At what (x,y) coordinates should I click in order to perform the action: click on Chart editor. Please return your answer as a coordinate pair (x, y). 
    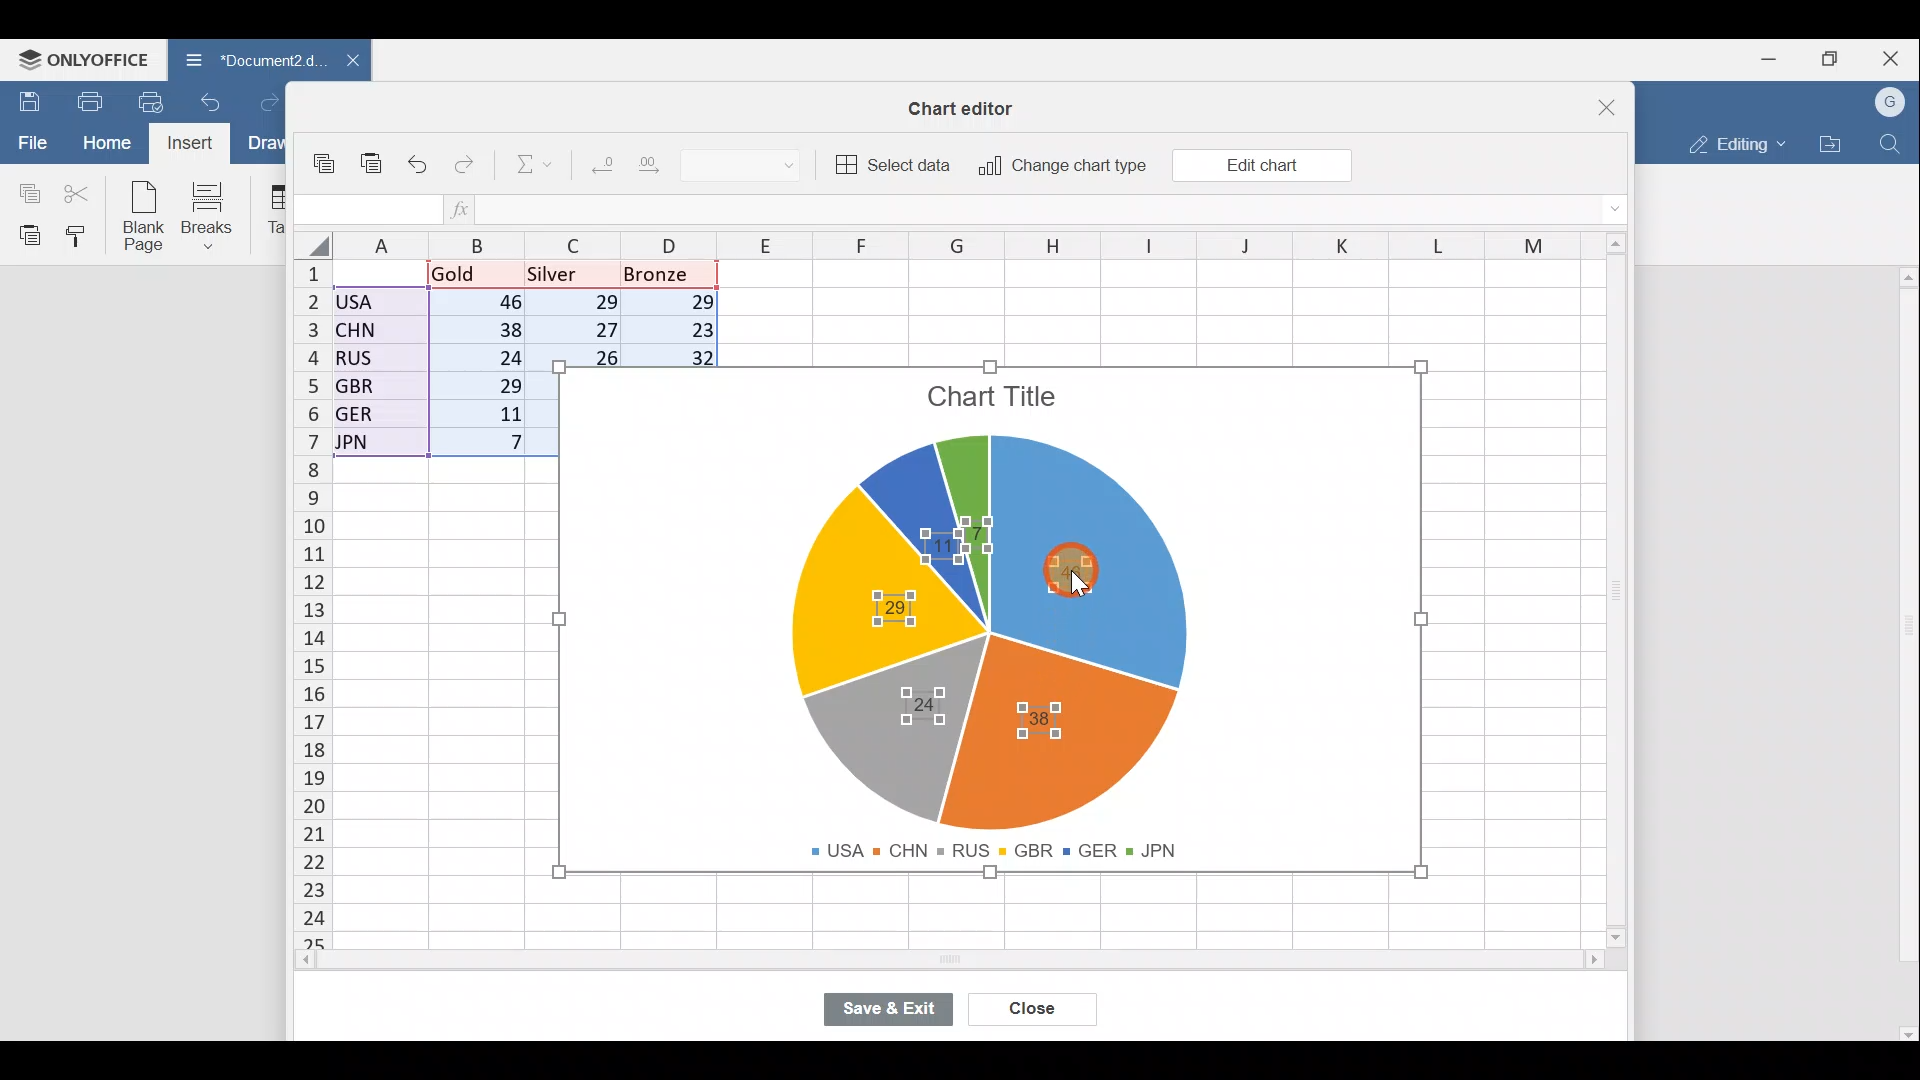
    Looking at the image, I should click on (965, 108).